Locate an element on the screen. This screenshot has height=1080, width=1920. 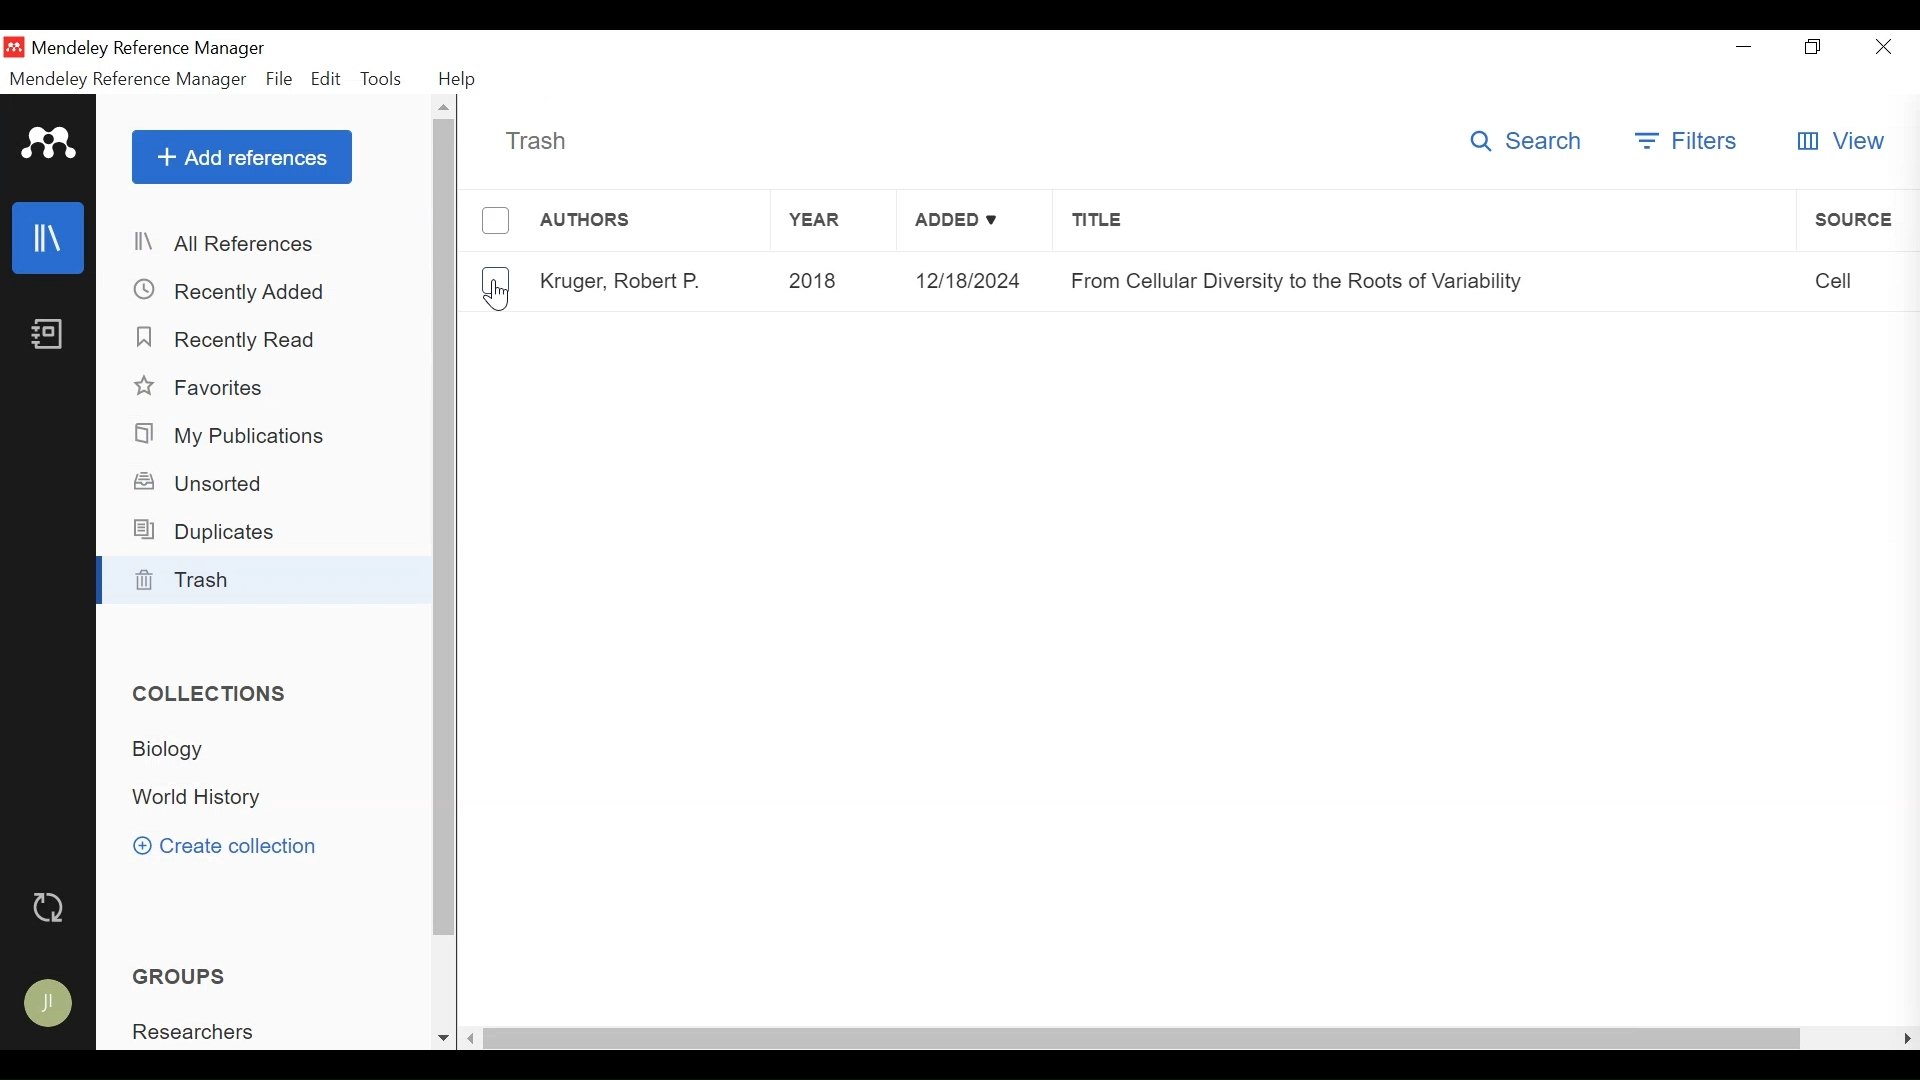
Trash is located at coordinates (266, 579).